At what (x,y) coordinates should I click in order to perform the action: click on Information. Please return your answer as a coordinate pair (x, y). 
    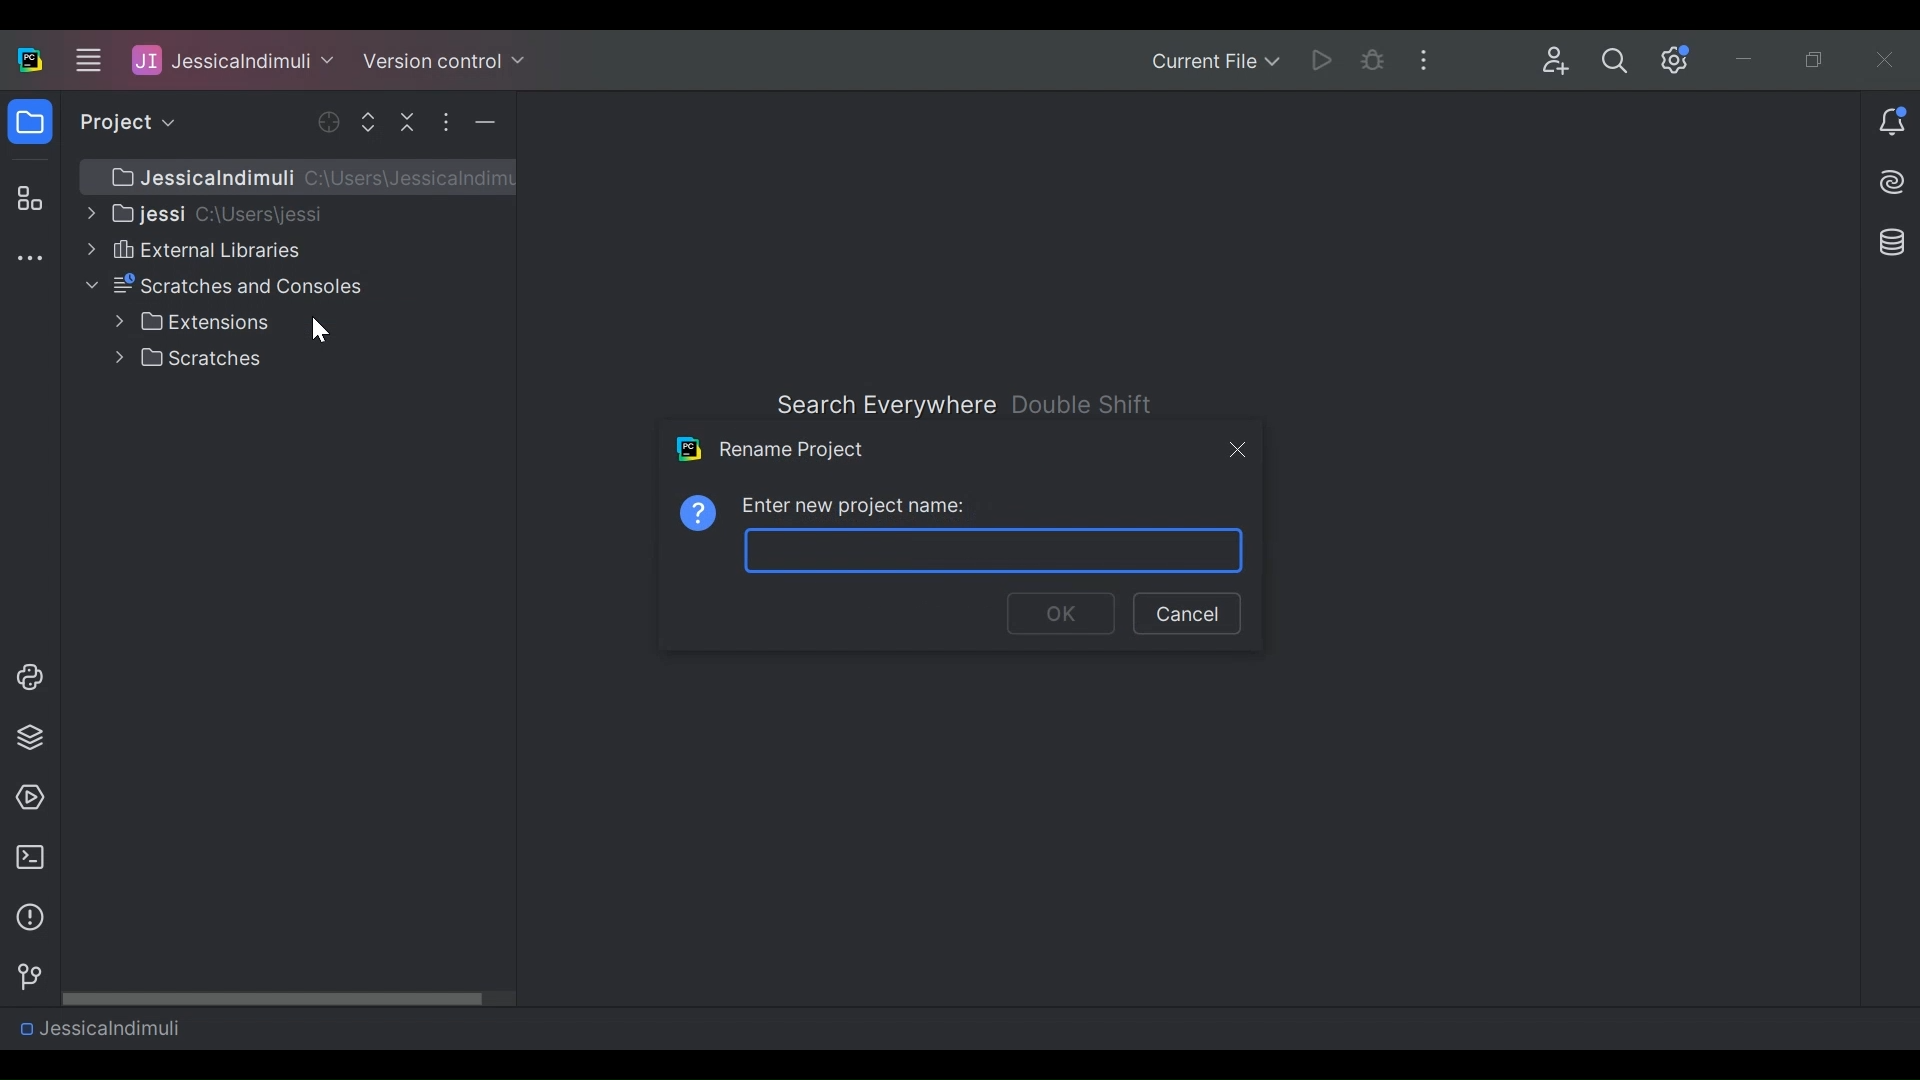
    Looking at the image, I should click on (699, 511).